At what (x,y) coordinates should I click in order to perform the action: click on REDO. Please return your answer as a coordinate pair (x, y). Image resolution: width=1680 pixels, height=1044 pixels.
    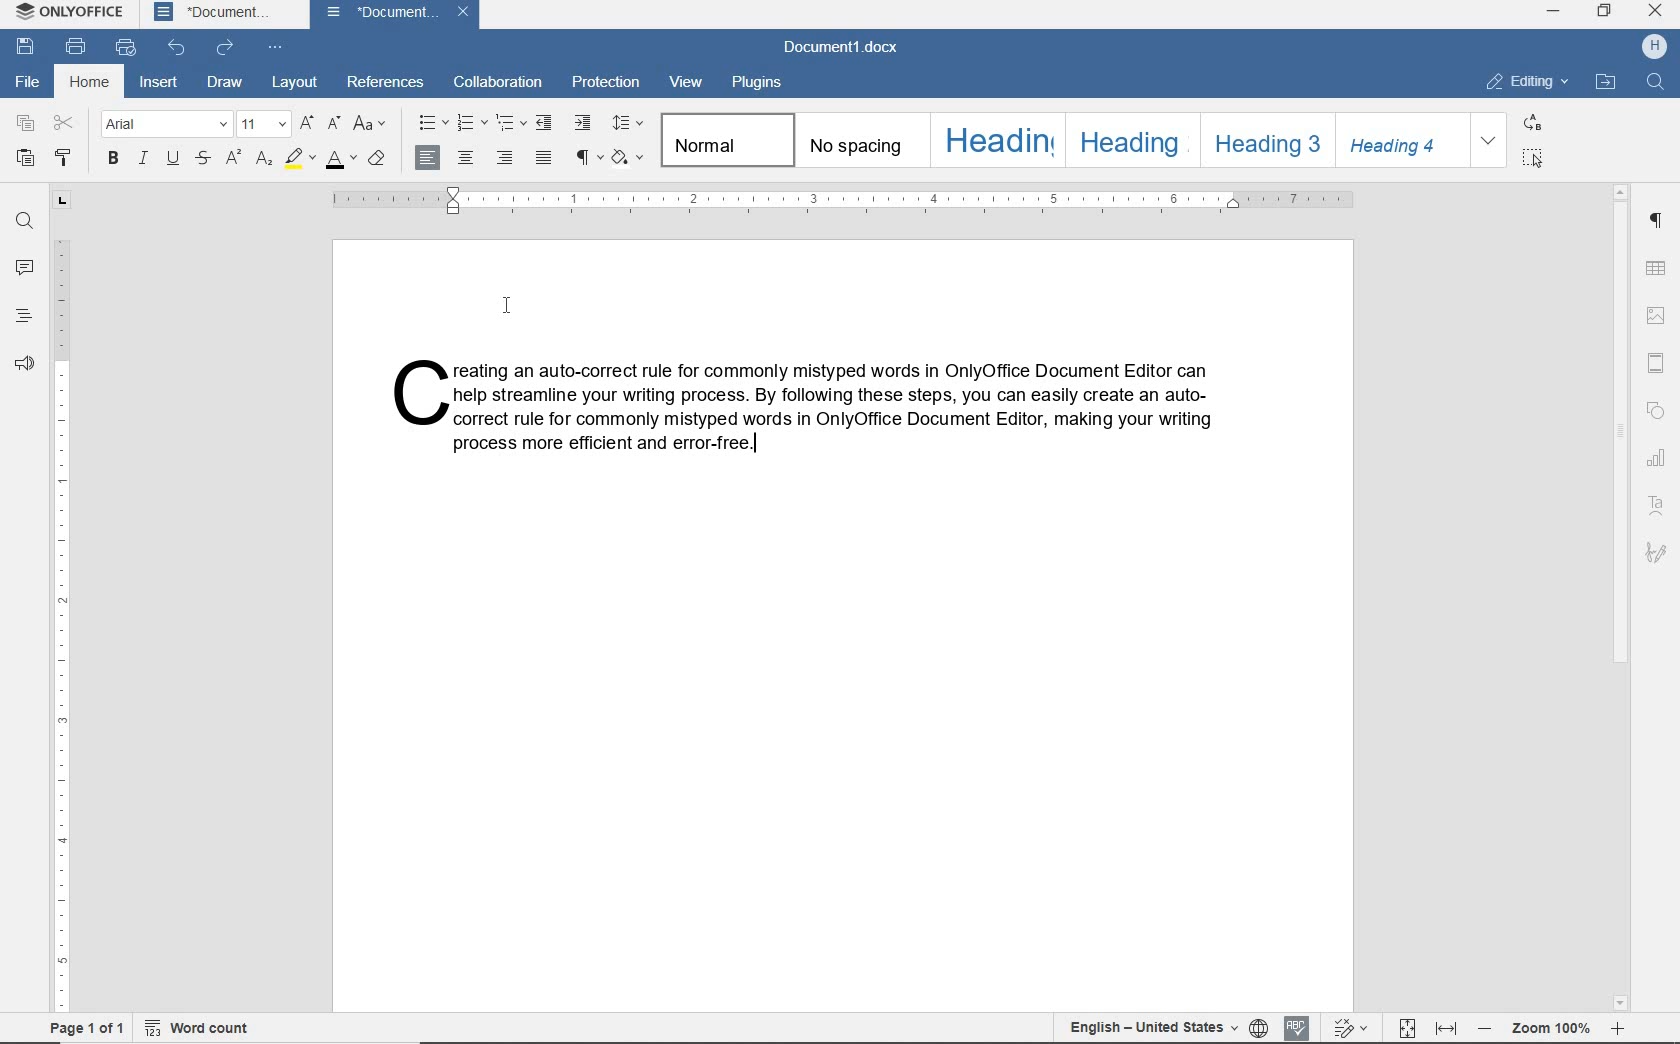
    Looking at the image, I should click on (226, 48).